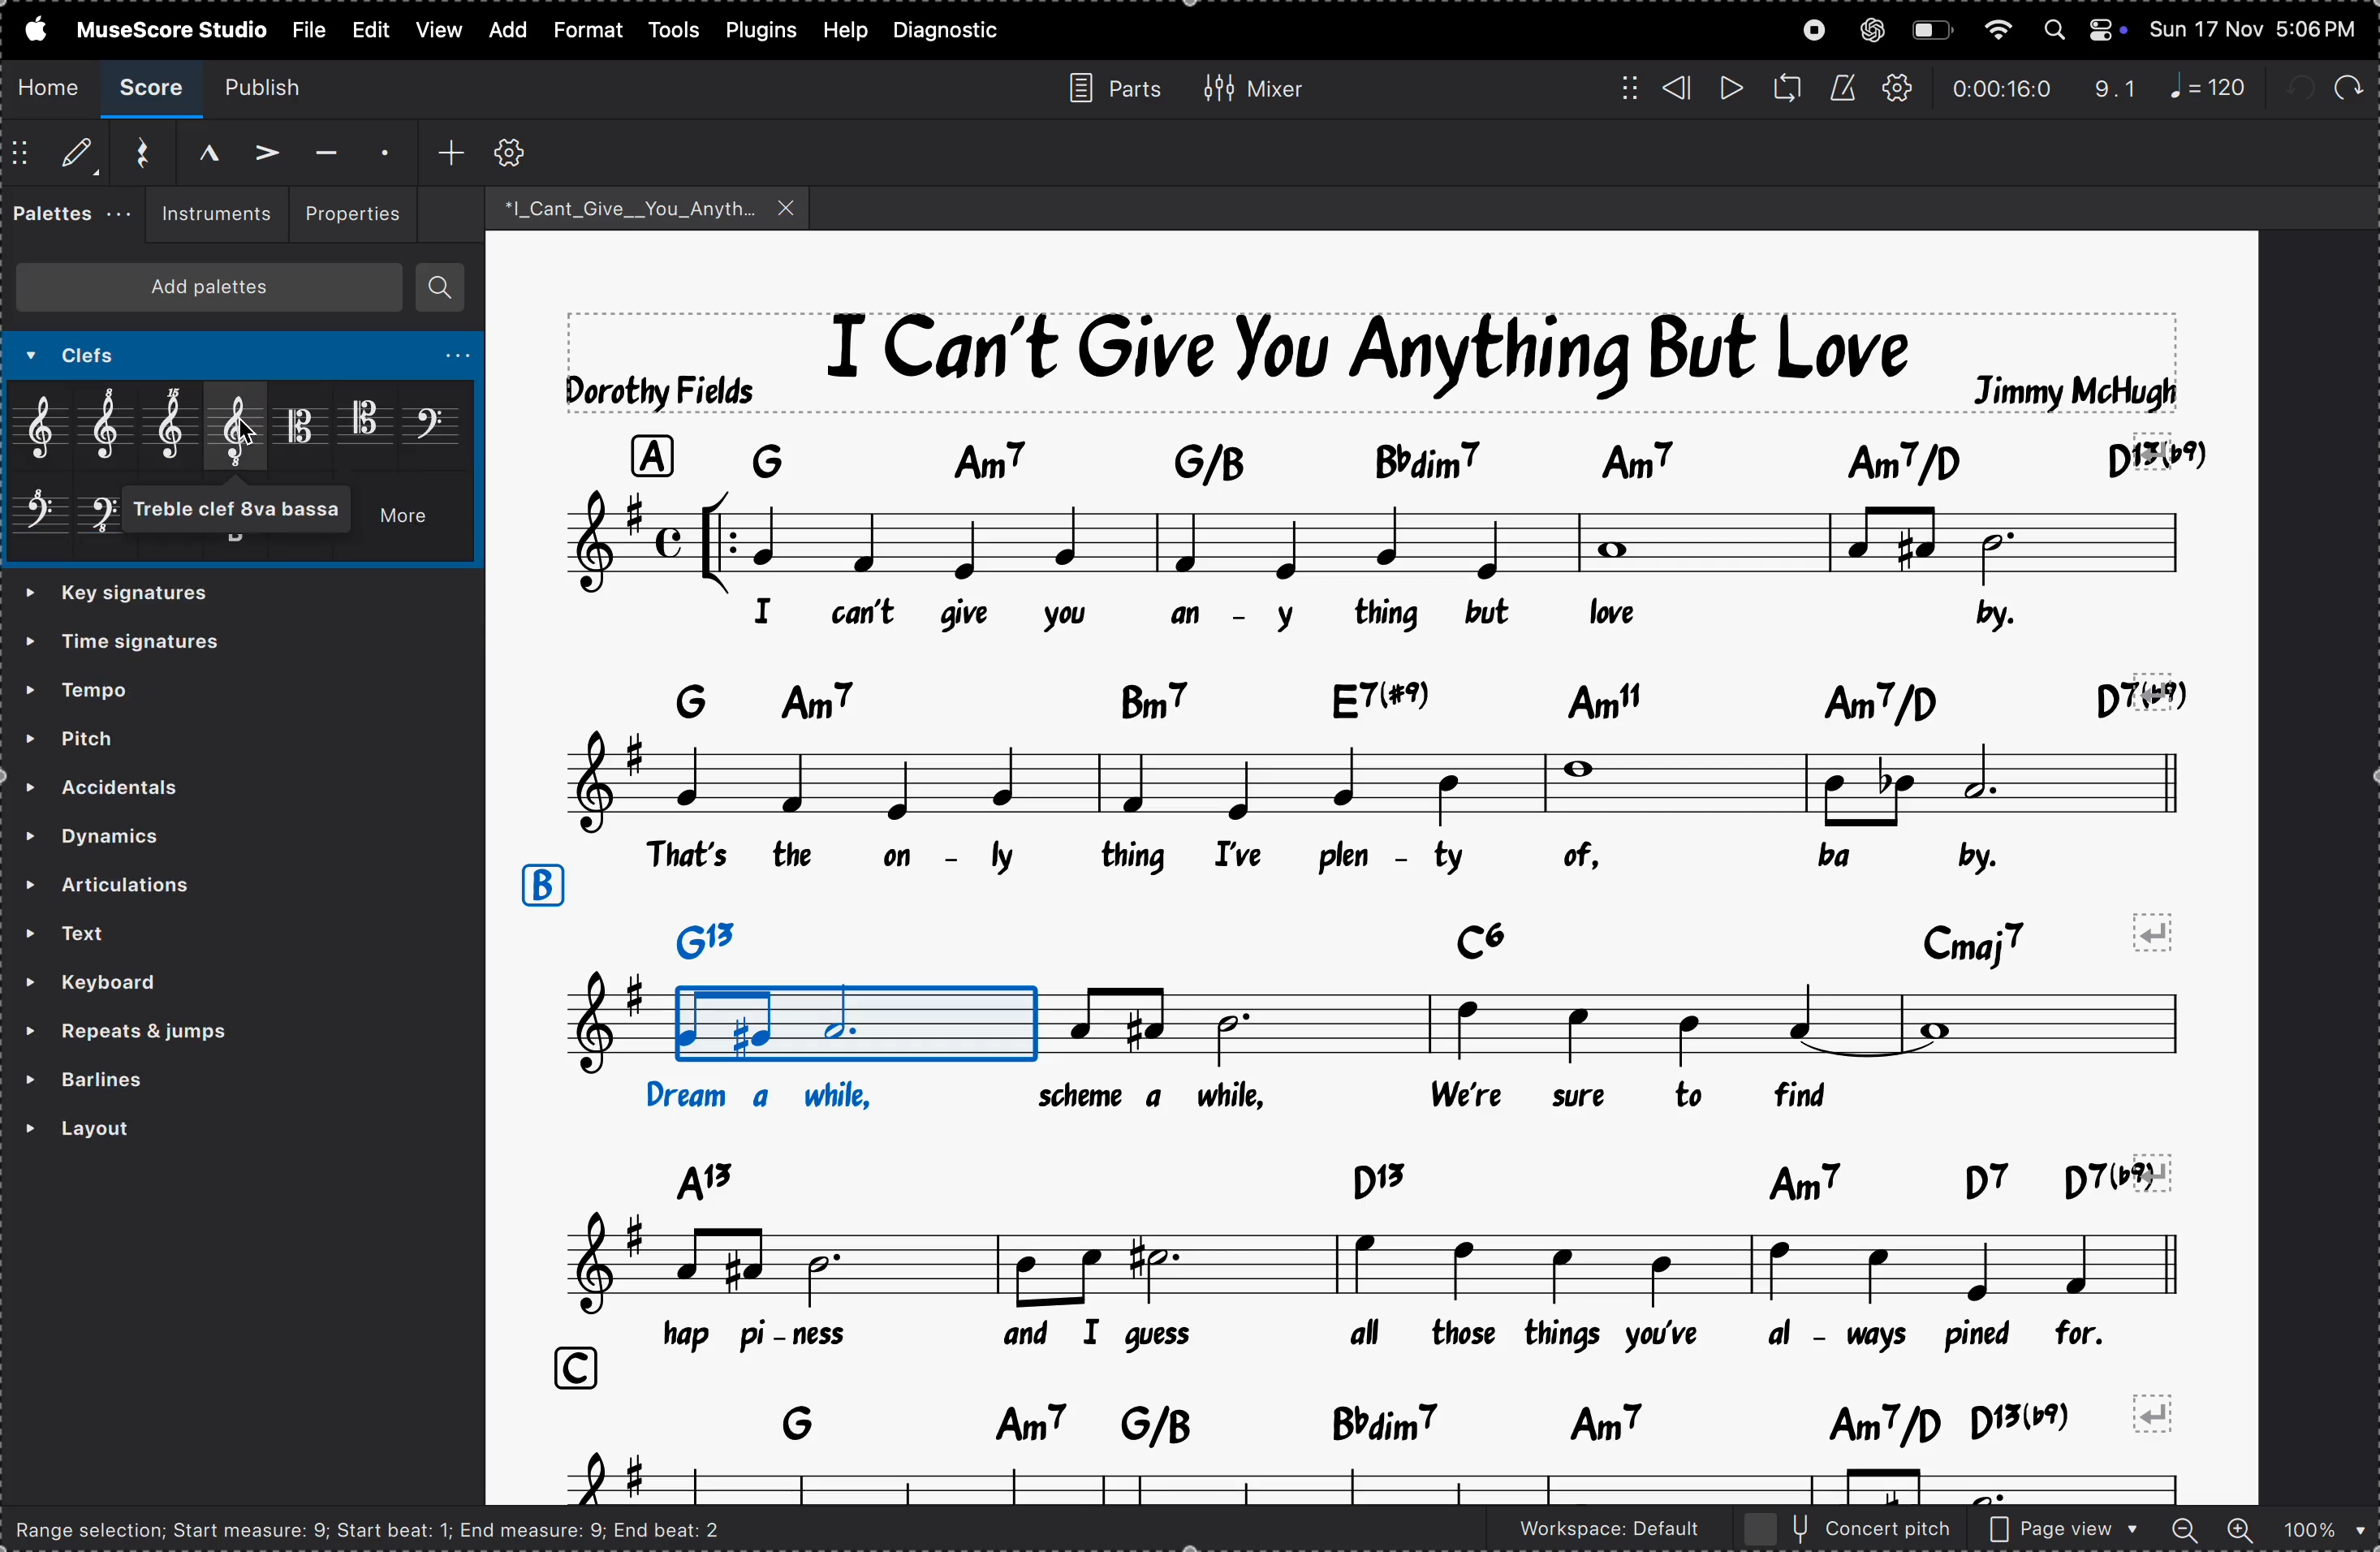 The width and height of the screenshot is (2380, 1552). Describe the element at coordinates (183, 1032) in the screenshot. I see `repeats and jumps` at that location.